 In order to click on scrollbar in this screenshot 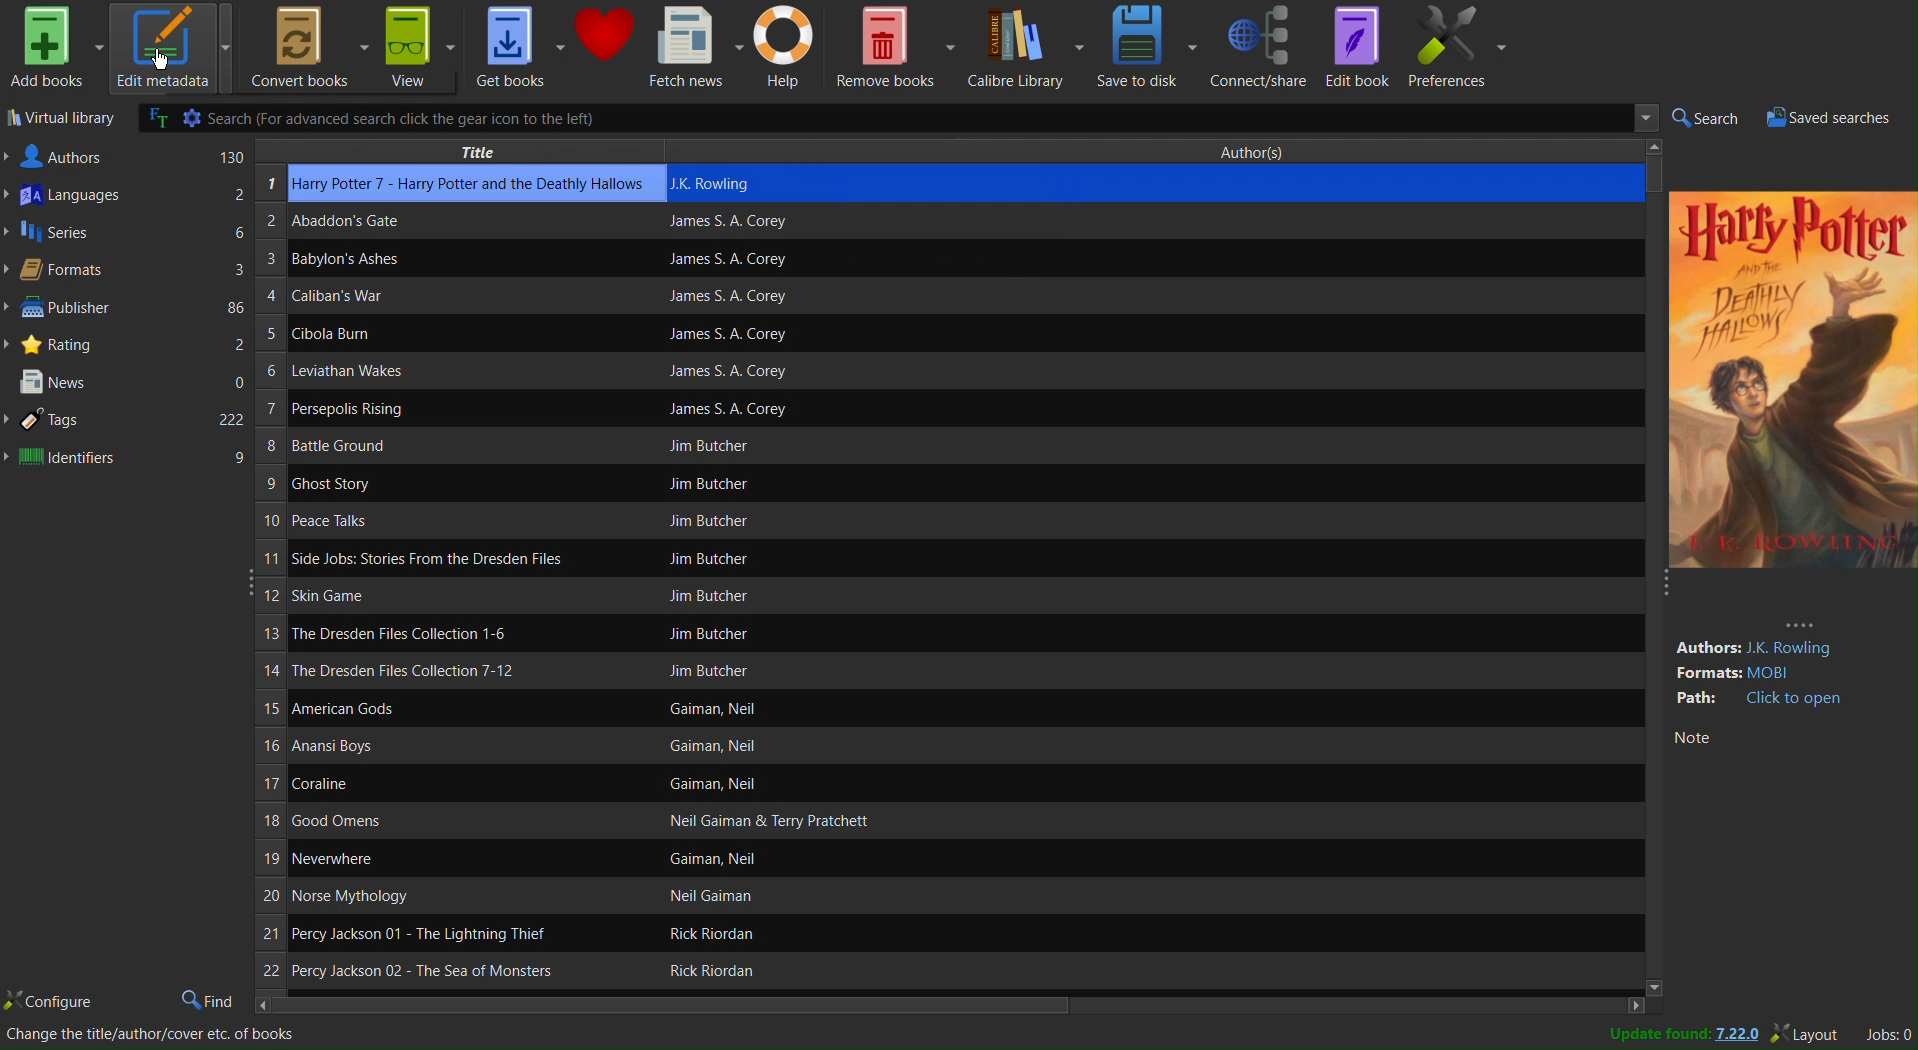, I will do `click(1649, 570)`.